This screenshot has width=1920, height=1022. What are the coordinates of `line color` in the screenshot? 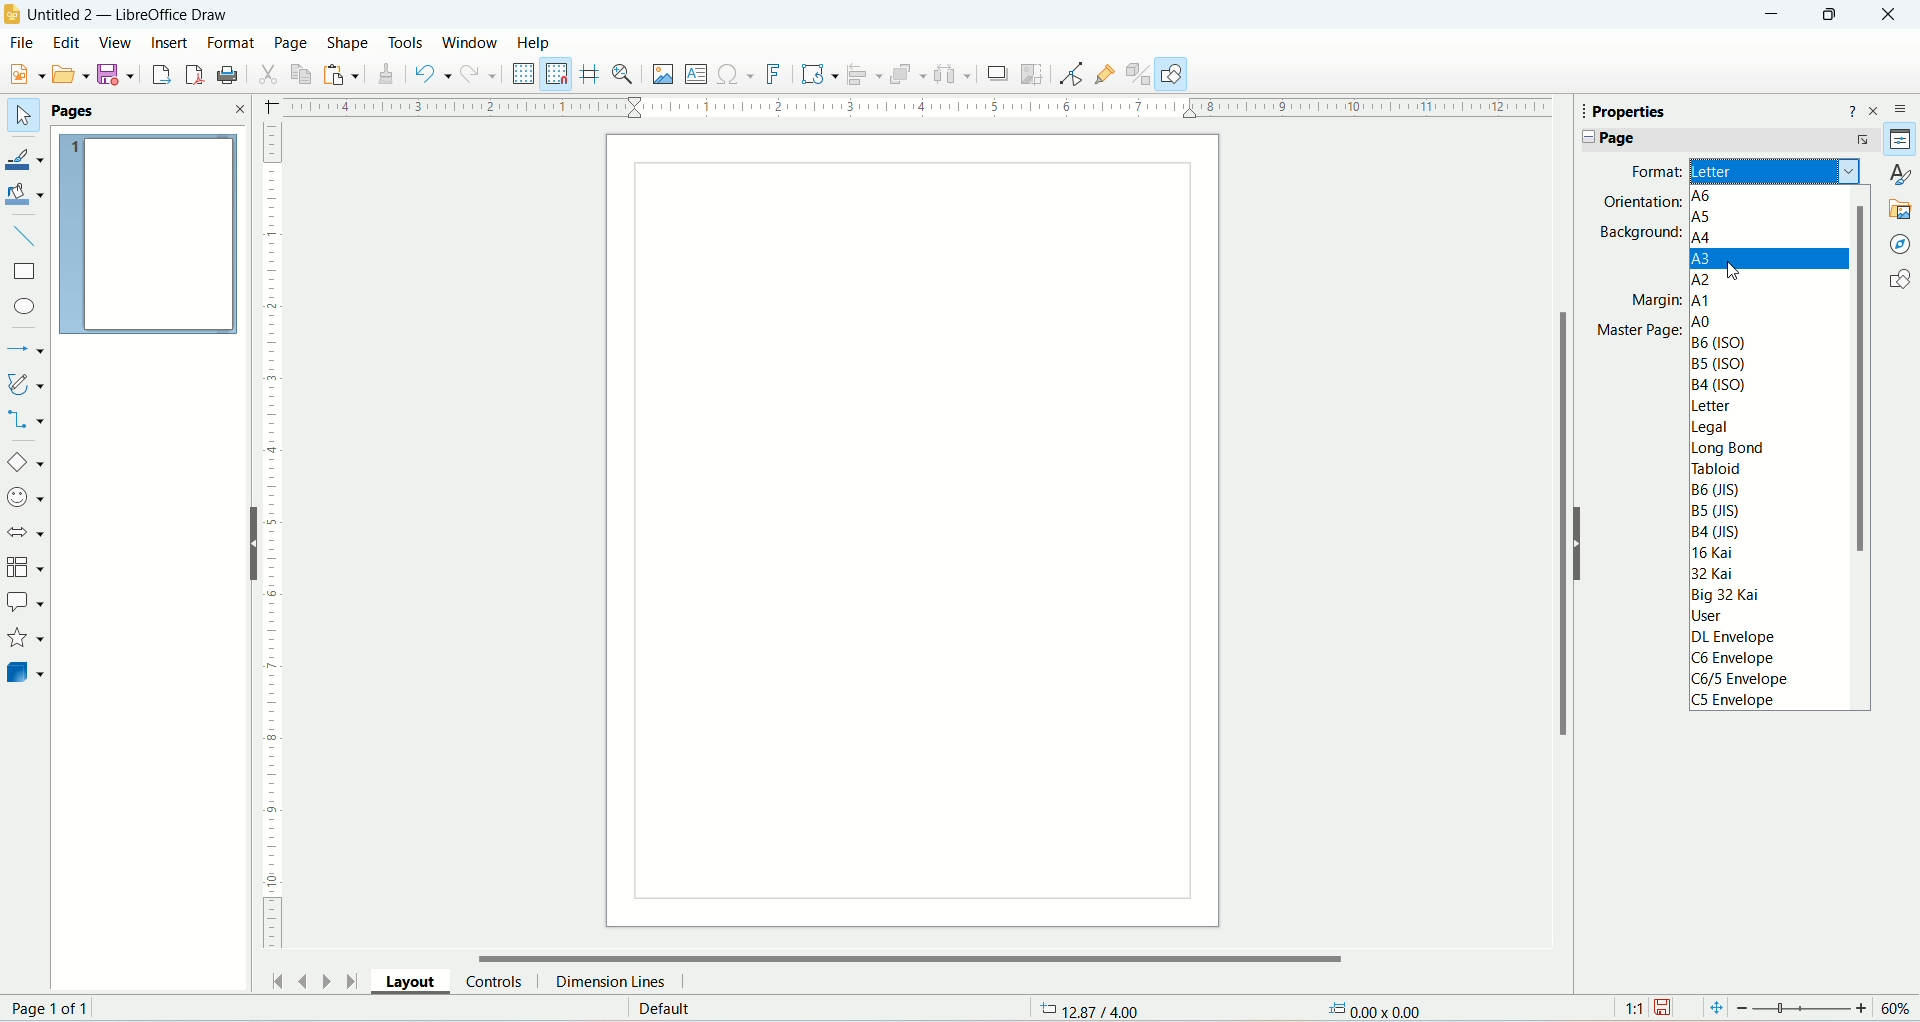 It's located at (25, 155).